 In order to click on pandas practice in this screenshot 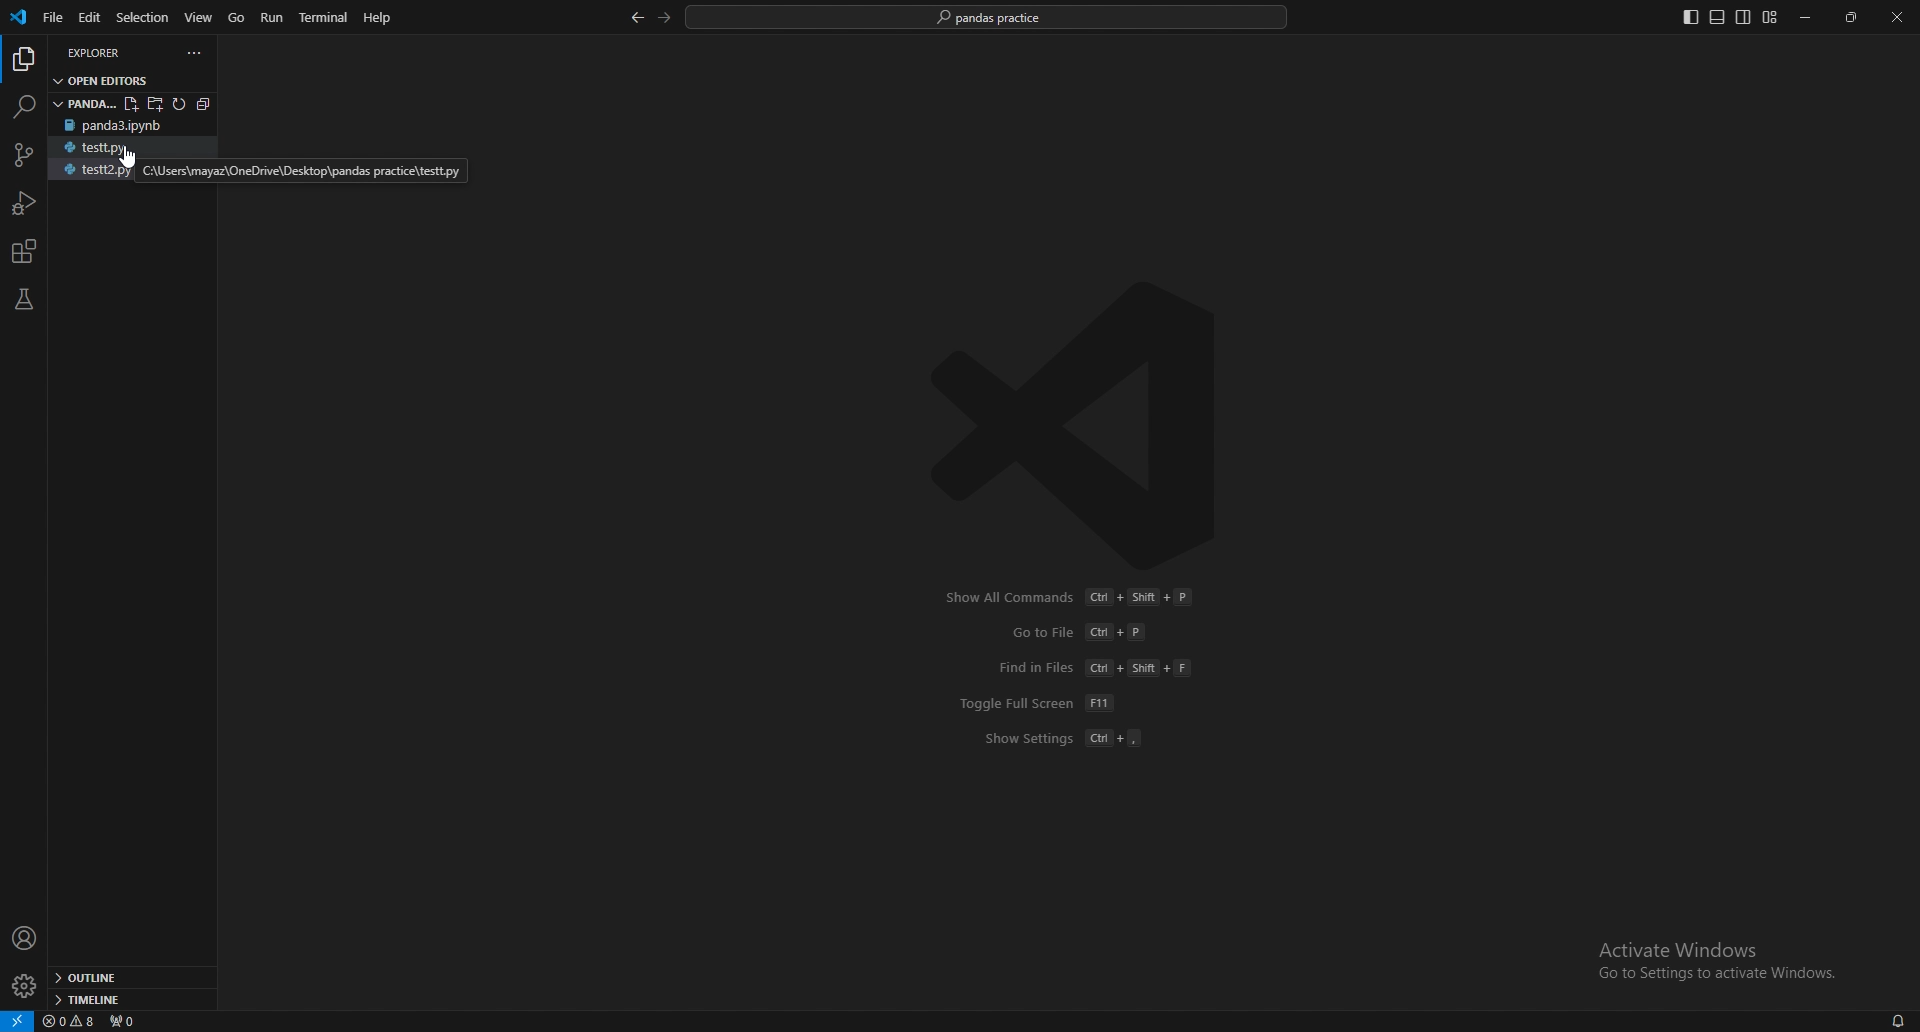, I will do `click(989, 18)`.